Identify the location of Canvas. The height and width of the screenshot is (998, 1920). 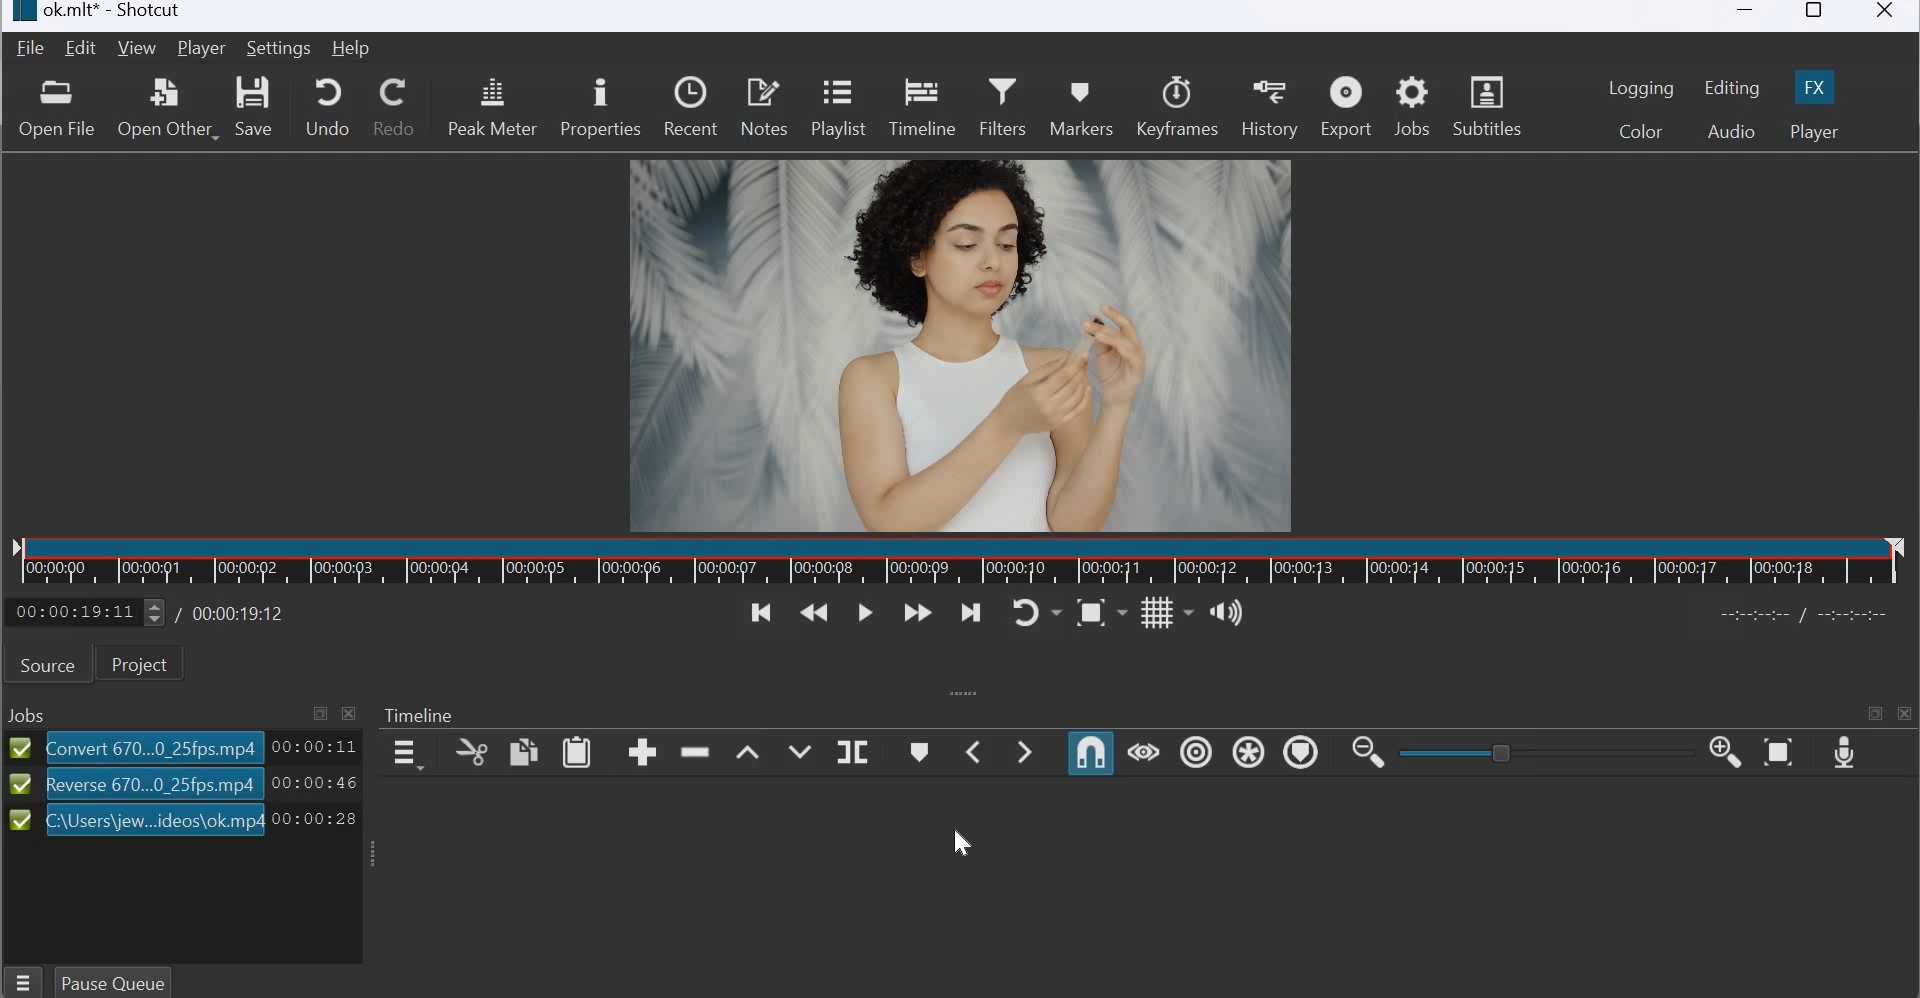
(967, 344).